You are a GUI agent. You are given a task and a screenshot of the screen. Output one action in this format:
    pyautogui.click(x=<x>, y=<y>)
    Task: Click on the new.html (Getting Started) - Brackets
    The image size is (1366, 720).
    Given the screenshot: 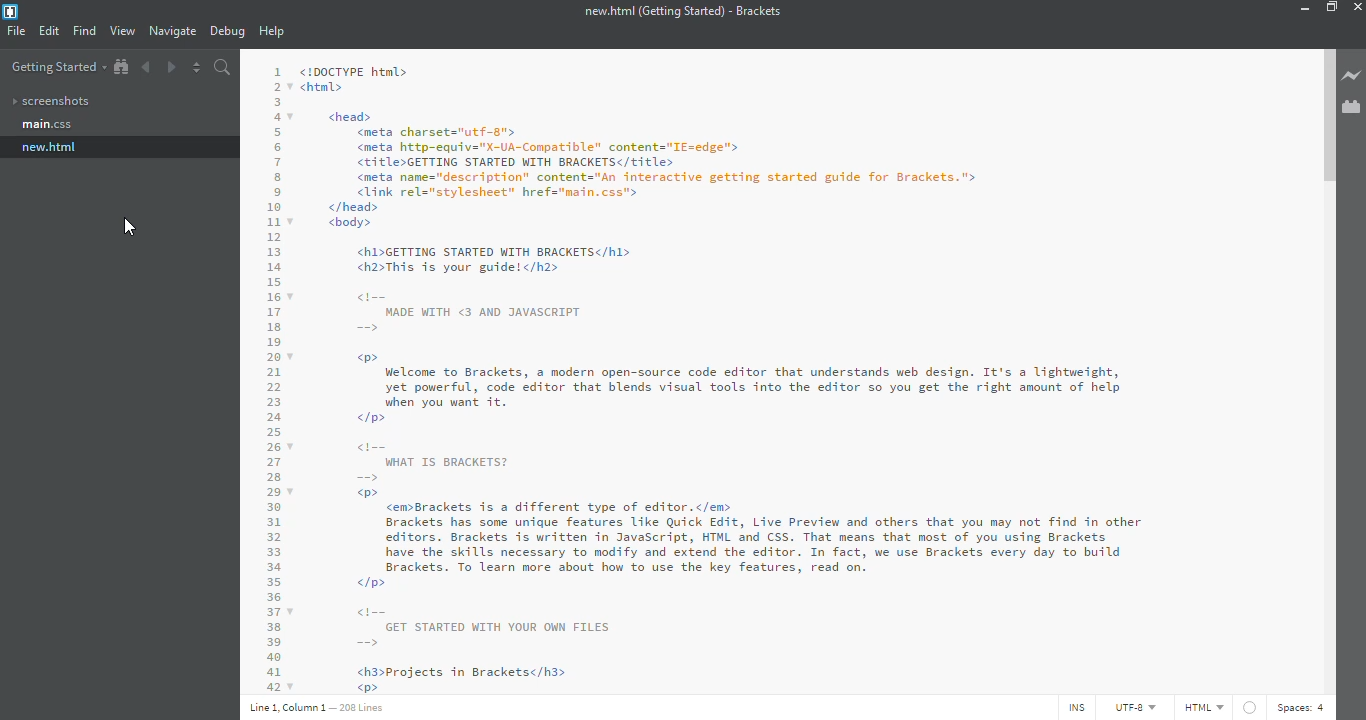 What is the action you would take?
    pyautogui.click(x=679, y=11)
    